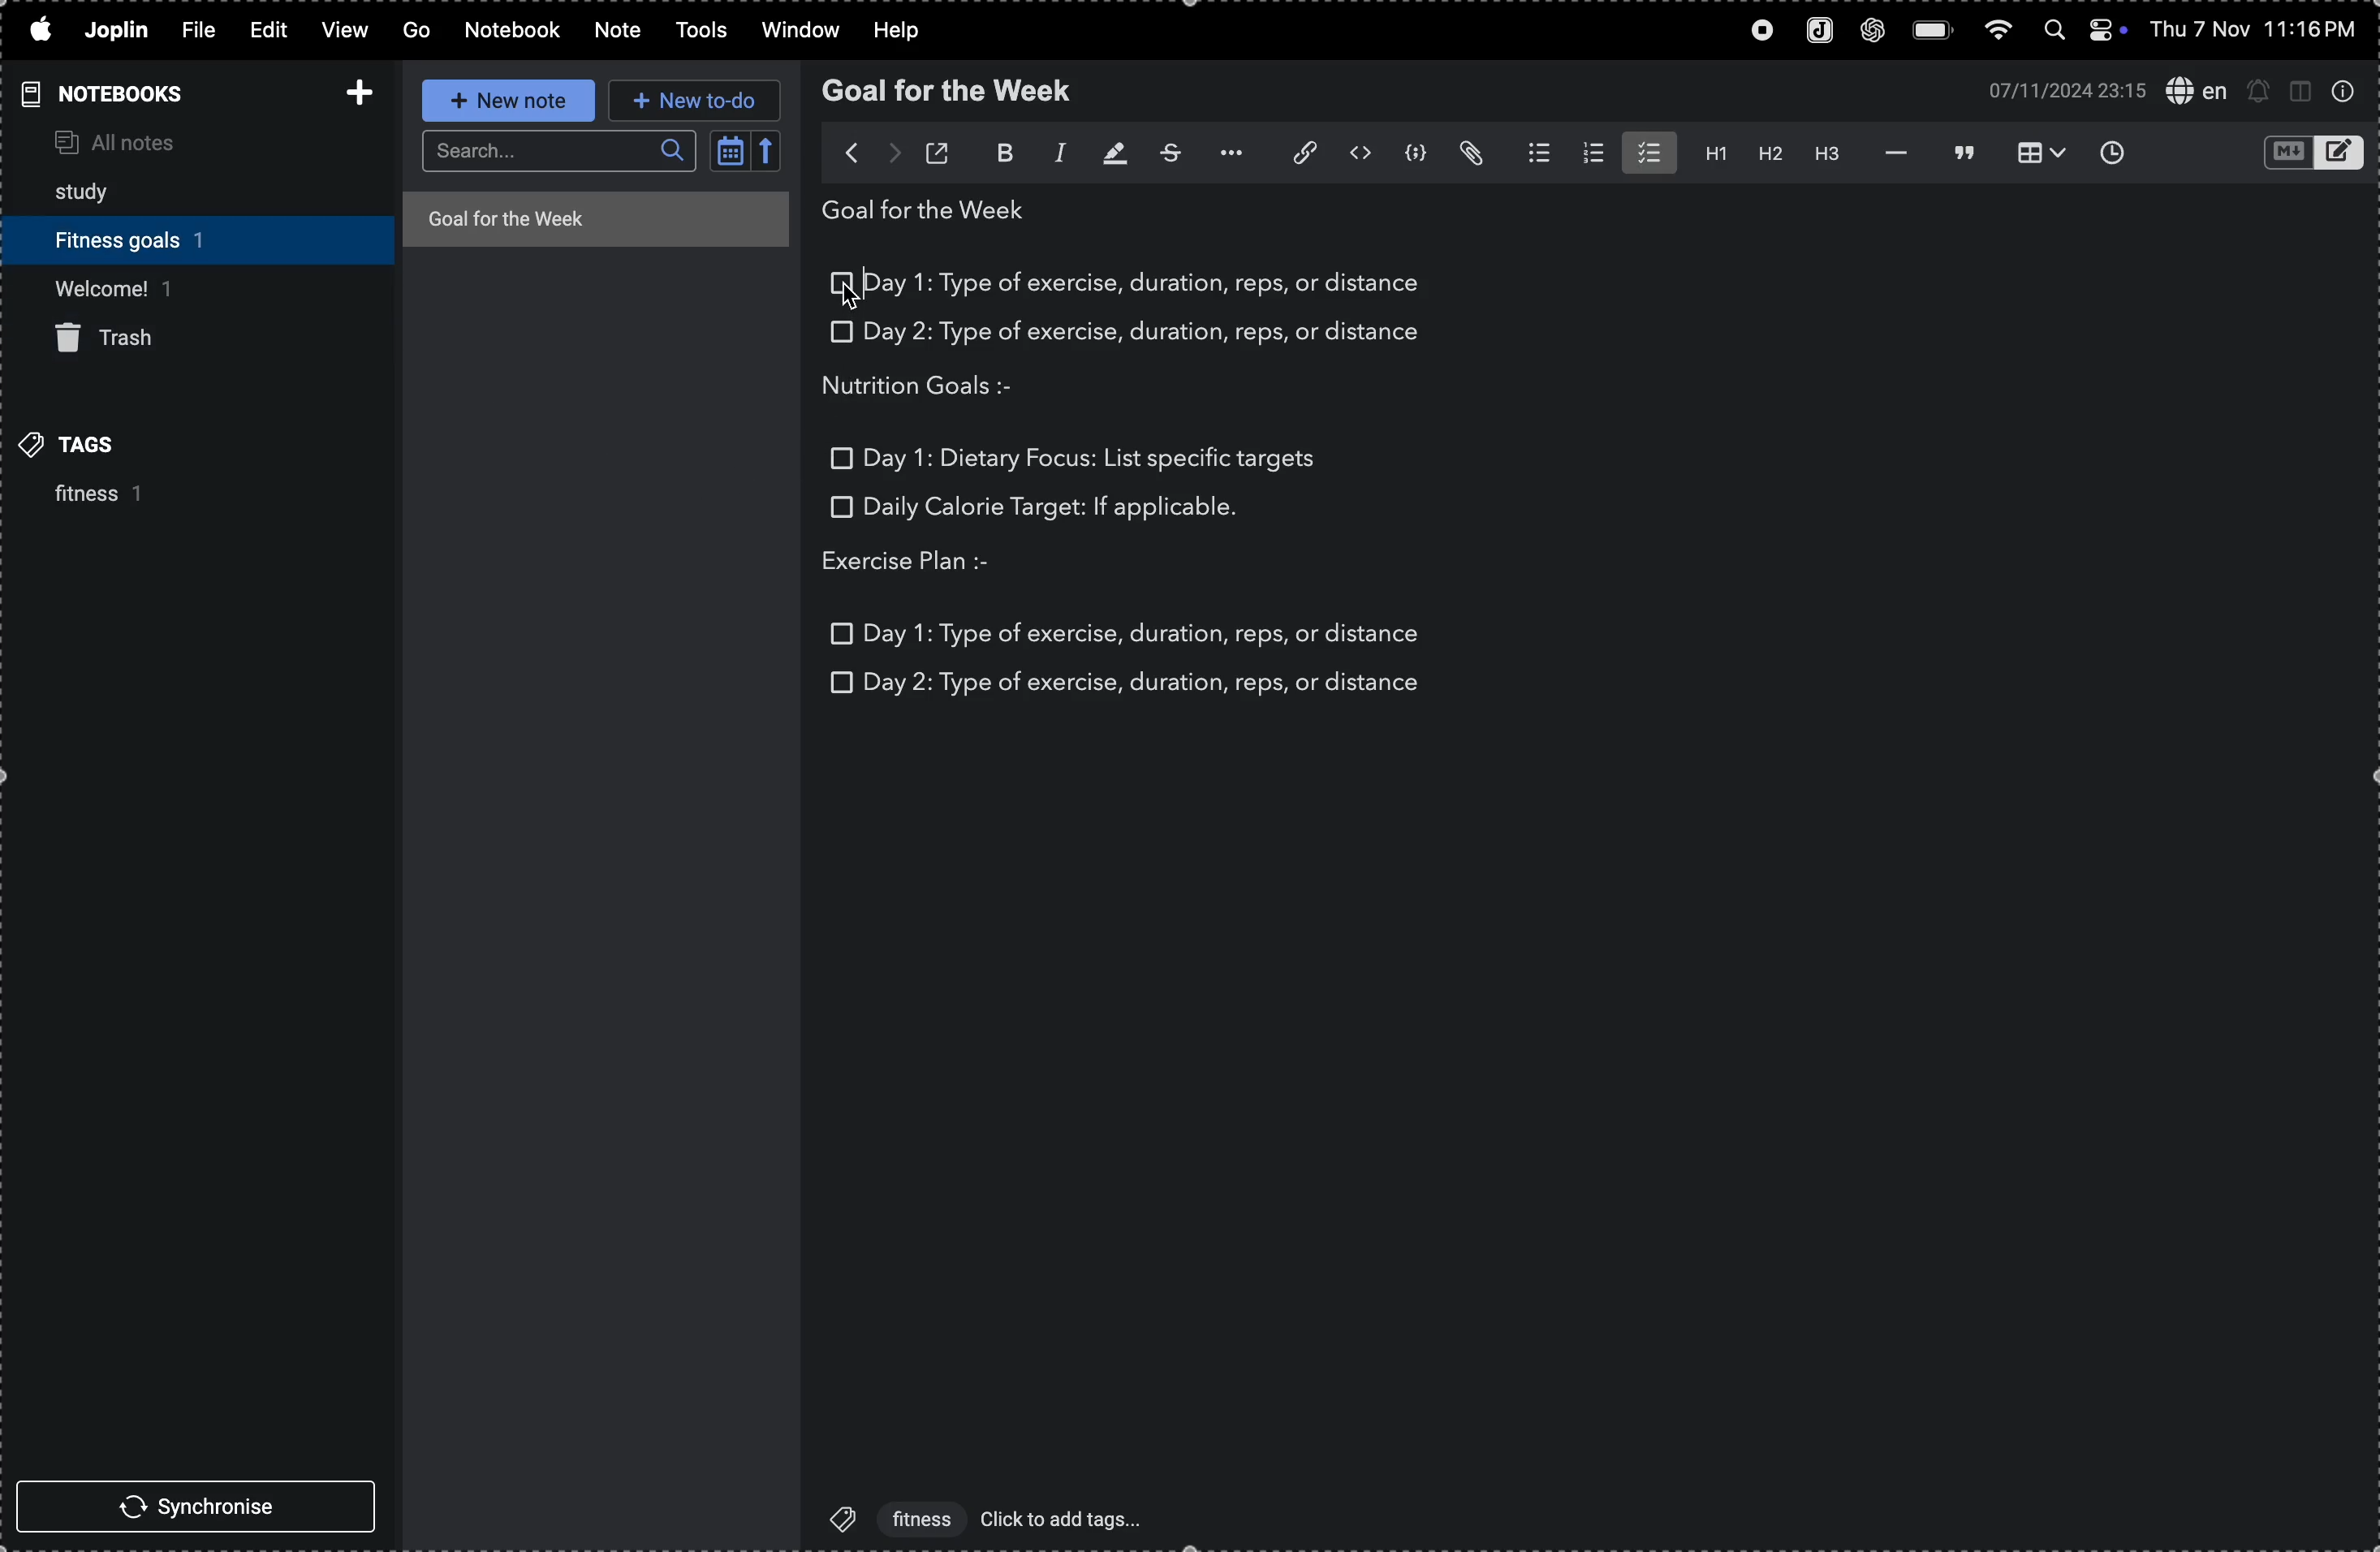  Describe the element at coordinates (694, 103) in the screenshot. I see `new to do` at that location.